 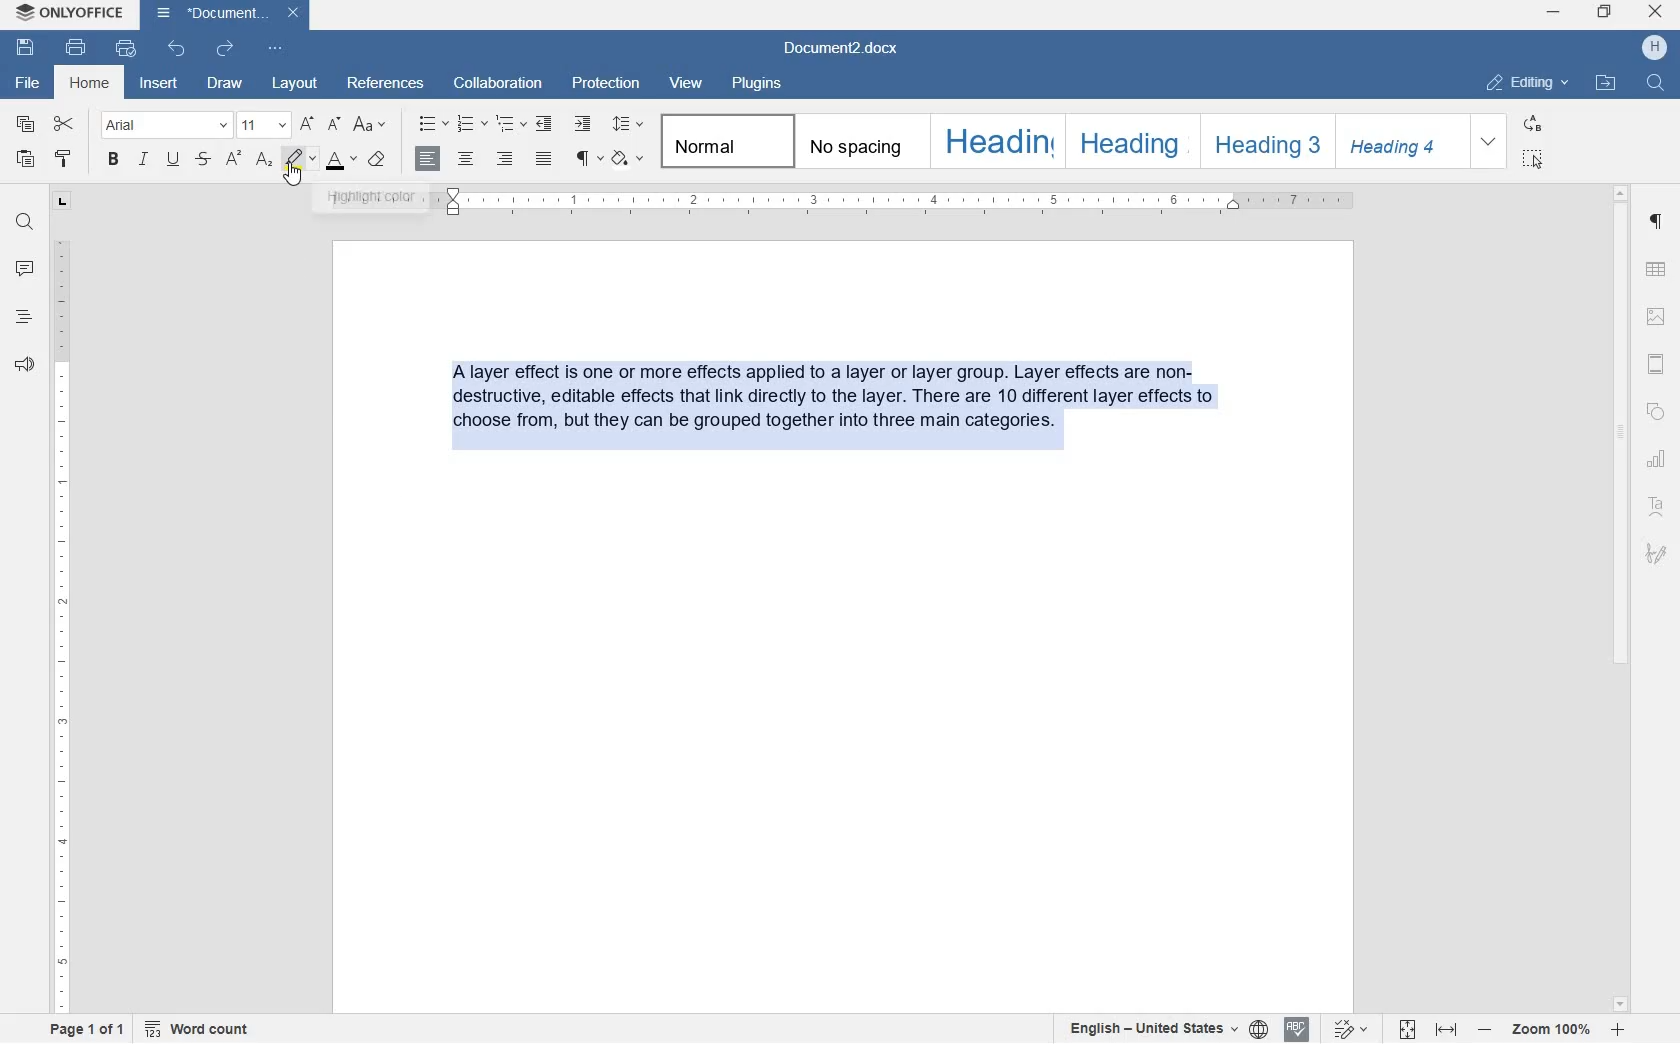 What do you see at coordinates (1619, 598) in the screenshot?
I see `scrollbar` at bounding box center [1619, 598].